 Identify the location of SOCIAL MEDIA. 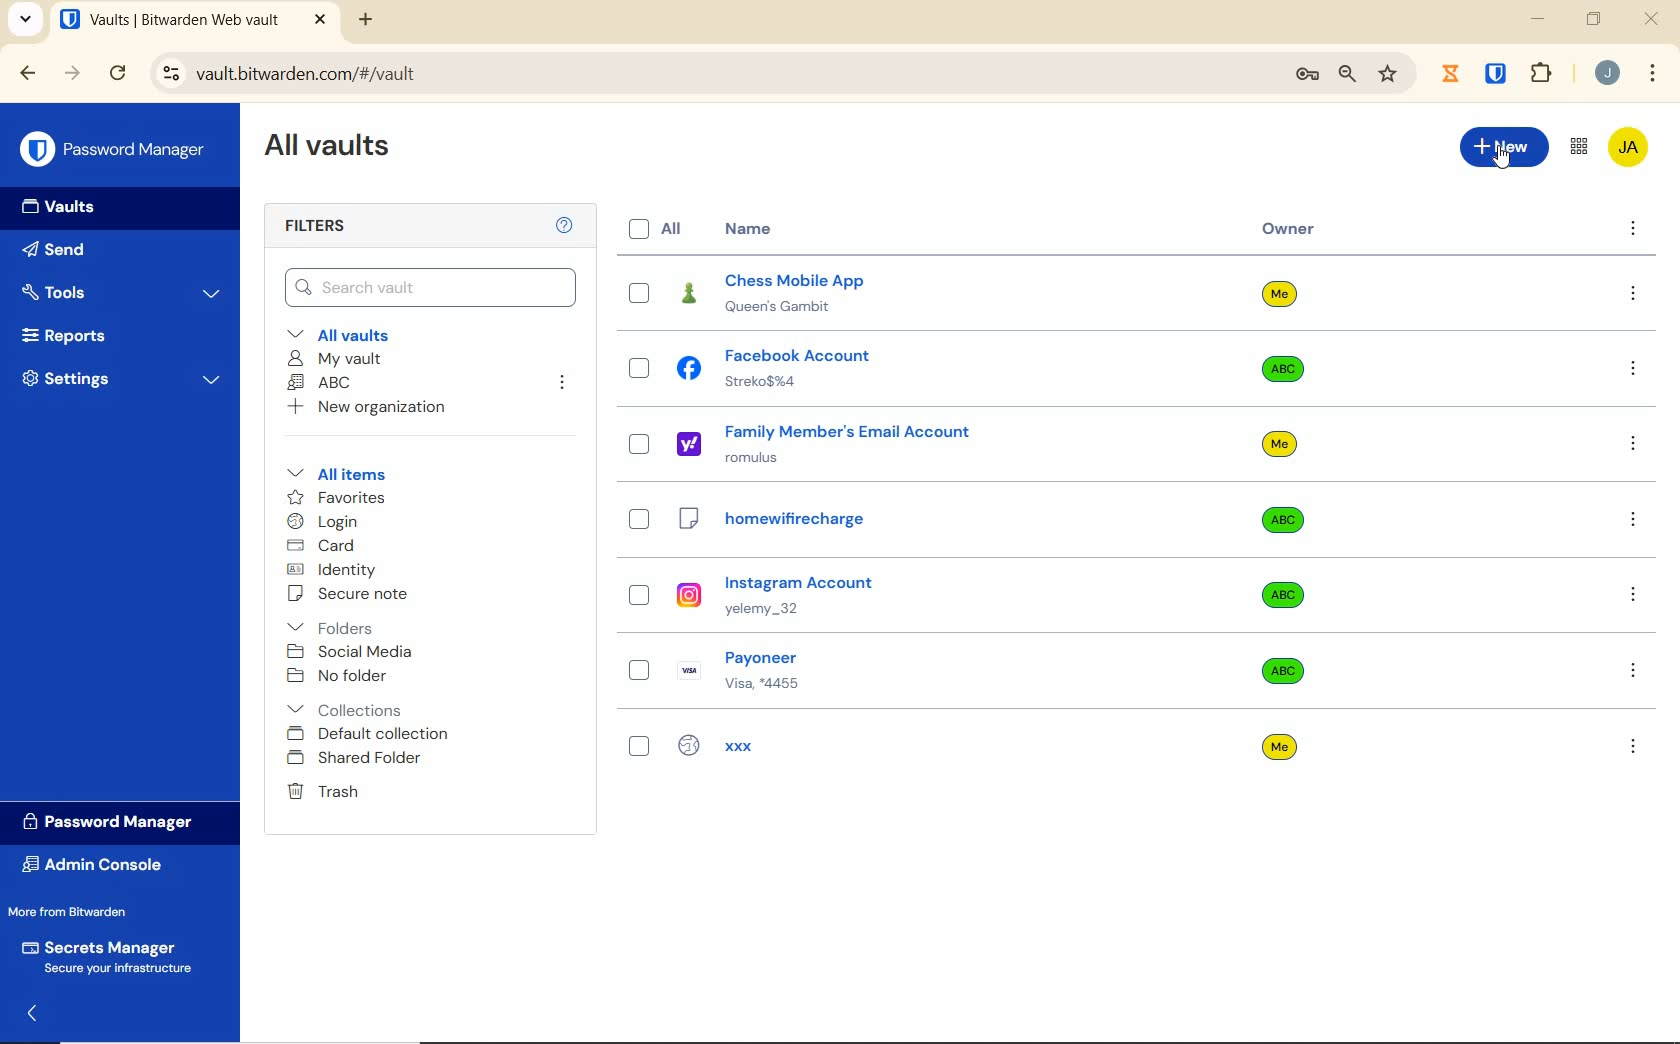
(354, 652).